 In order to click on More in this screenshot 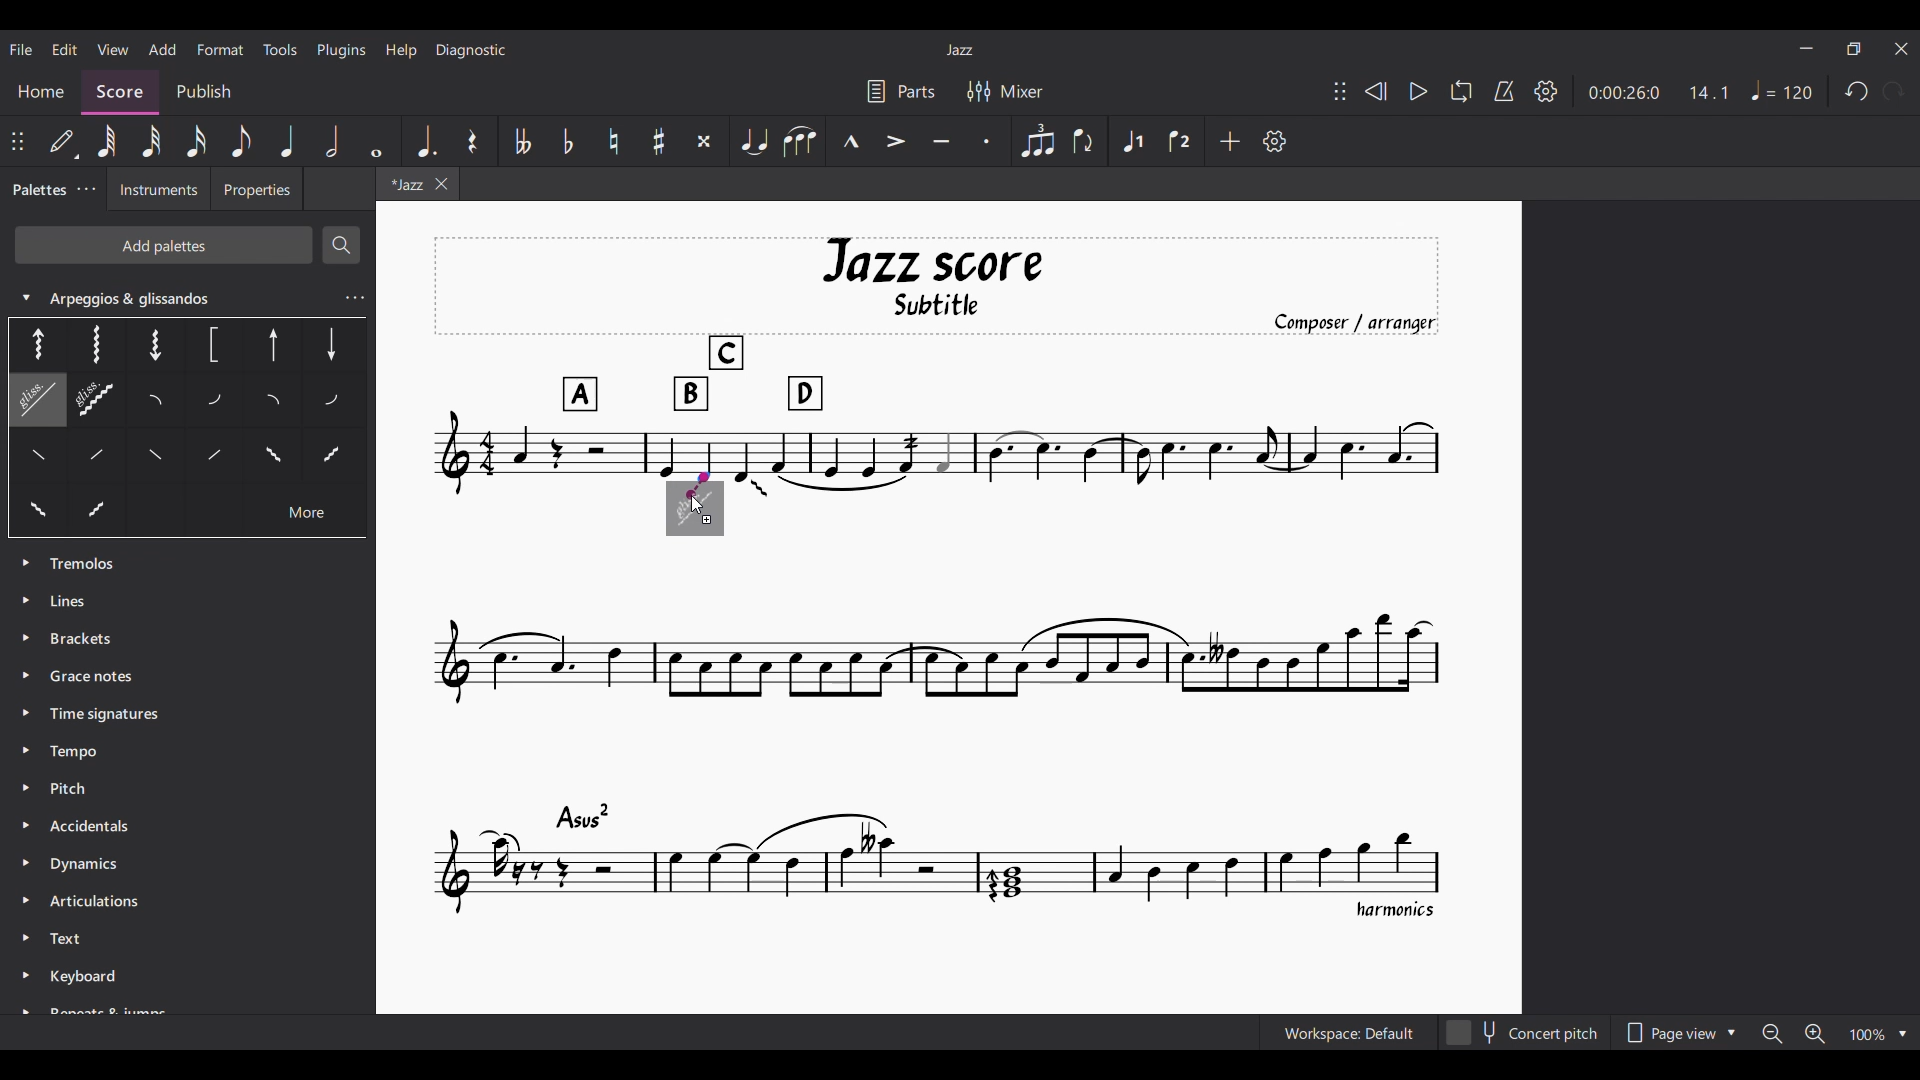, I will do `click(306, 516)`.